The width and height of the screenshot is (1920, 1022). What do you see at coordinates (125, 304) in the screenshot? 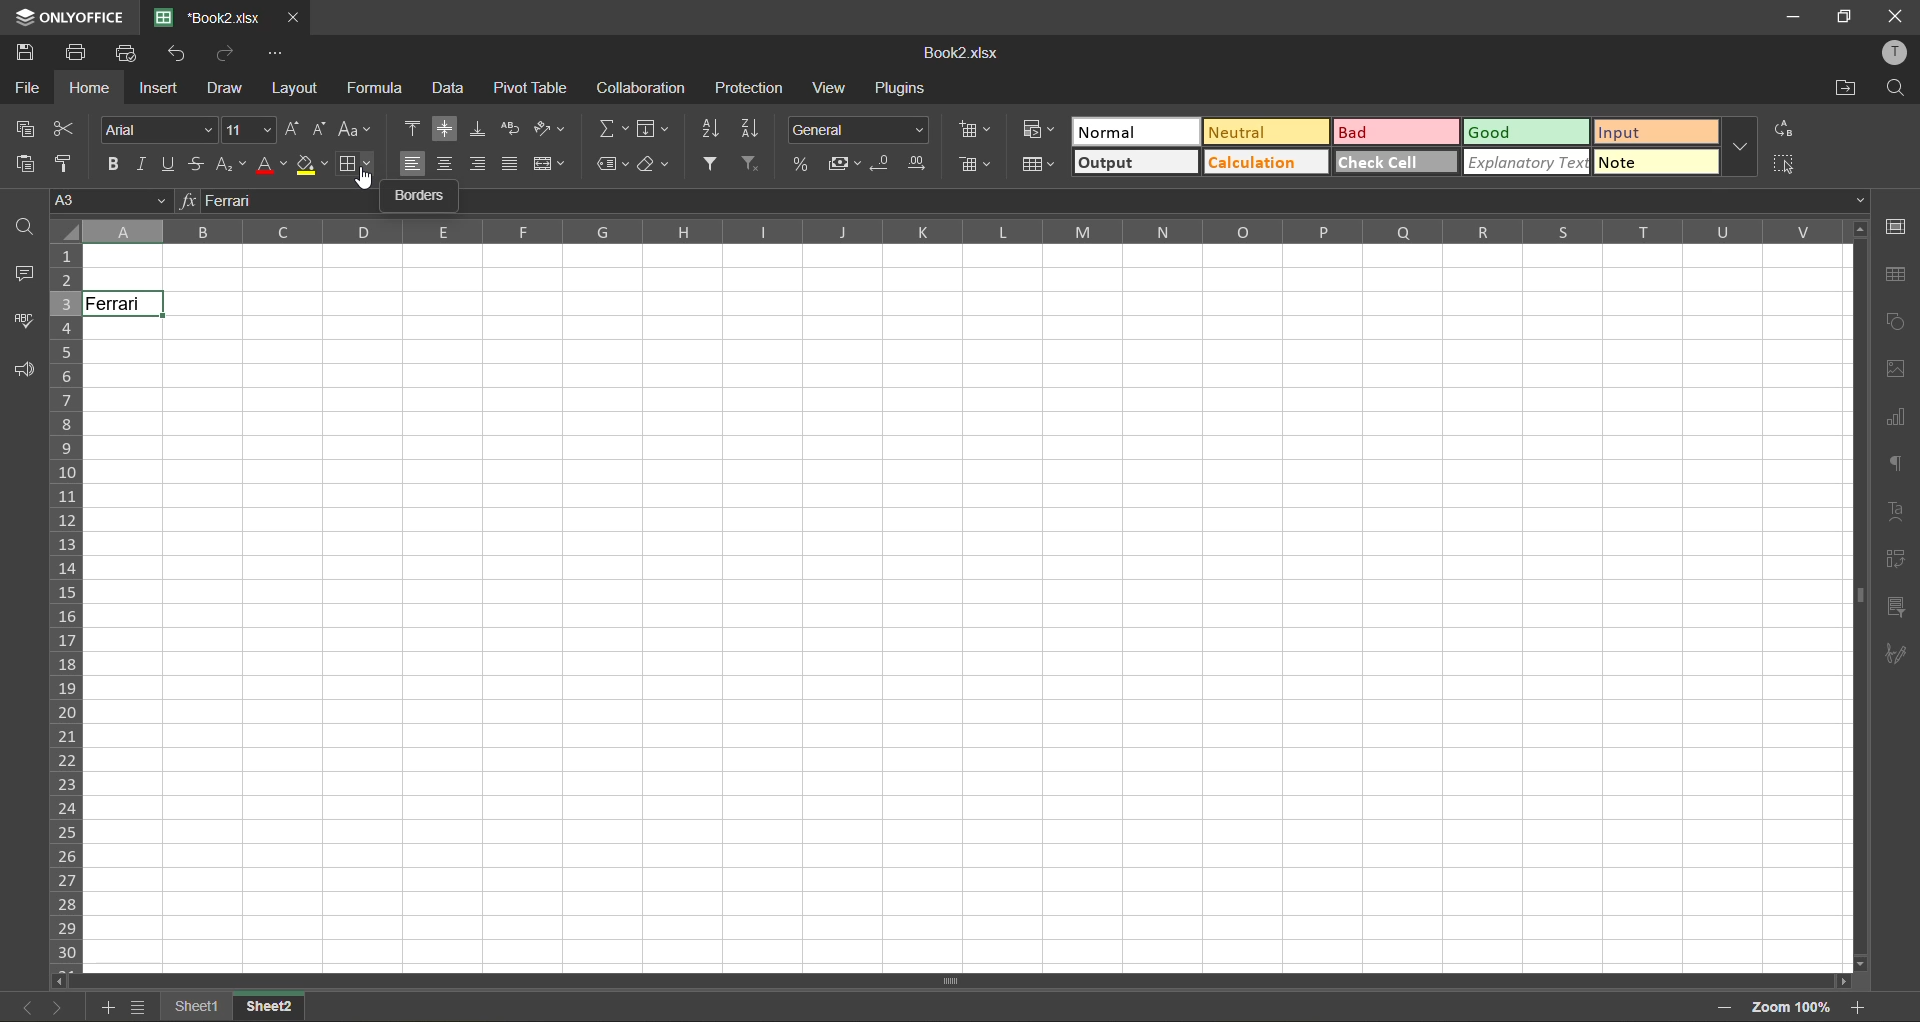
I see `Ferrari` at bounding box center [125, 304].